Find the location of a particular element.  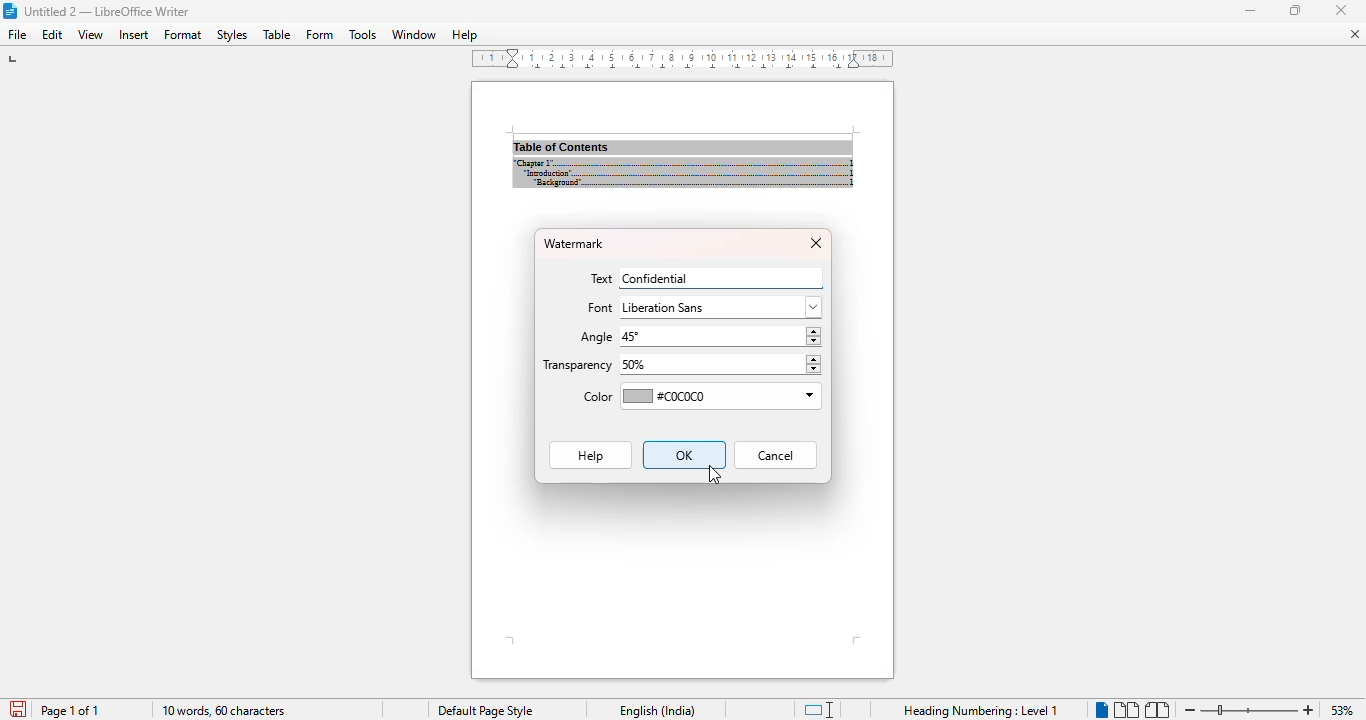

45° is located at coordinates (719, 336).